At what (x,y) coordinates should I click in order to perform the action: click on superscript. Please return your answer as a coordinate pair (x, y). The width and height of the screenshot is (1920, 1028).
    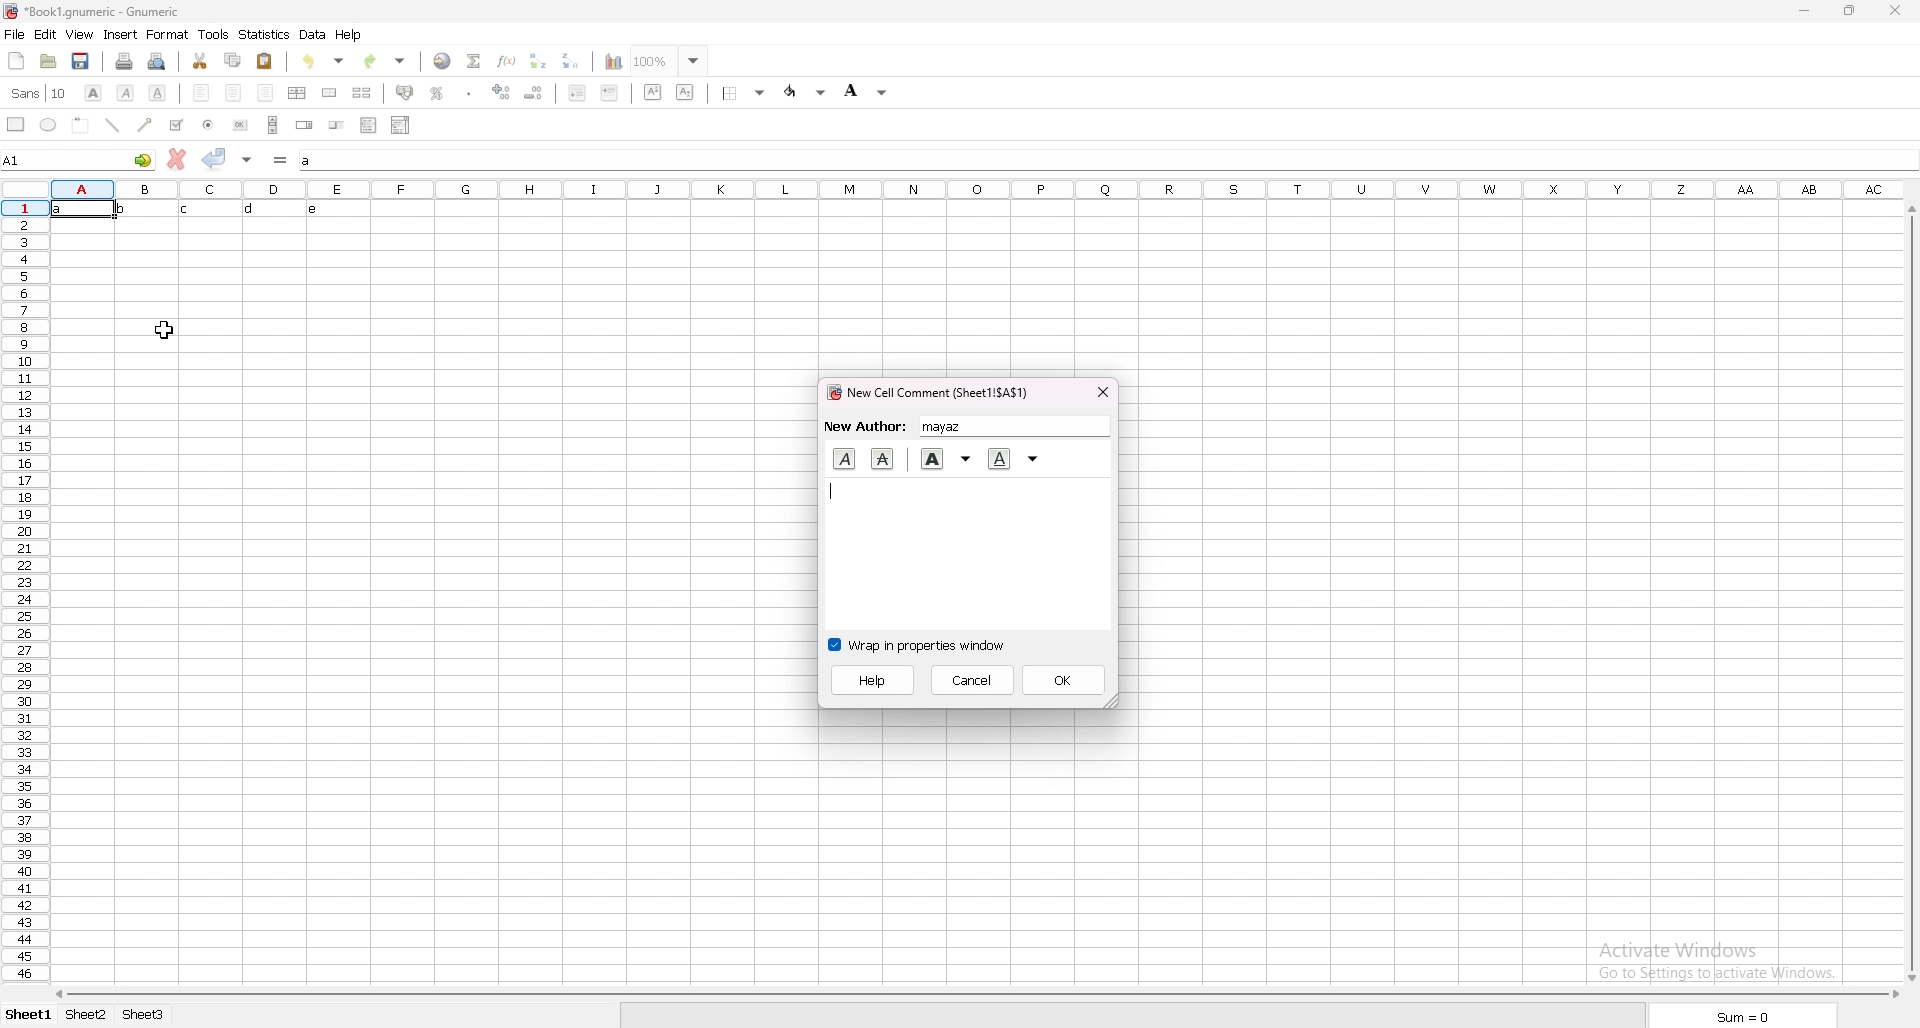
    Looking at the image, I should click on (654, 93).